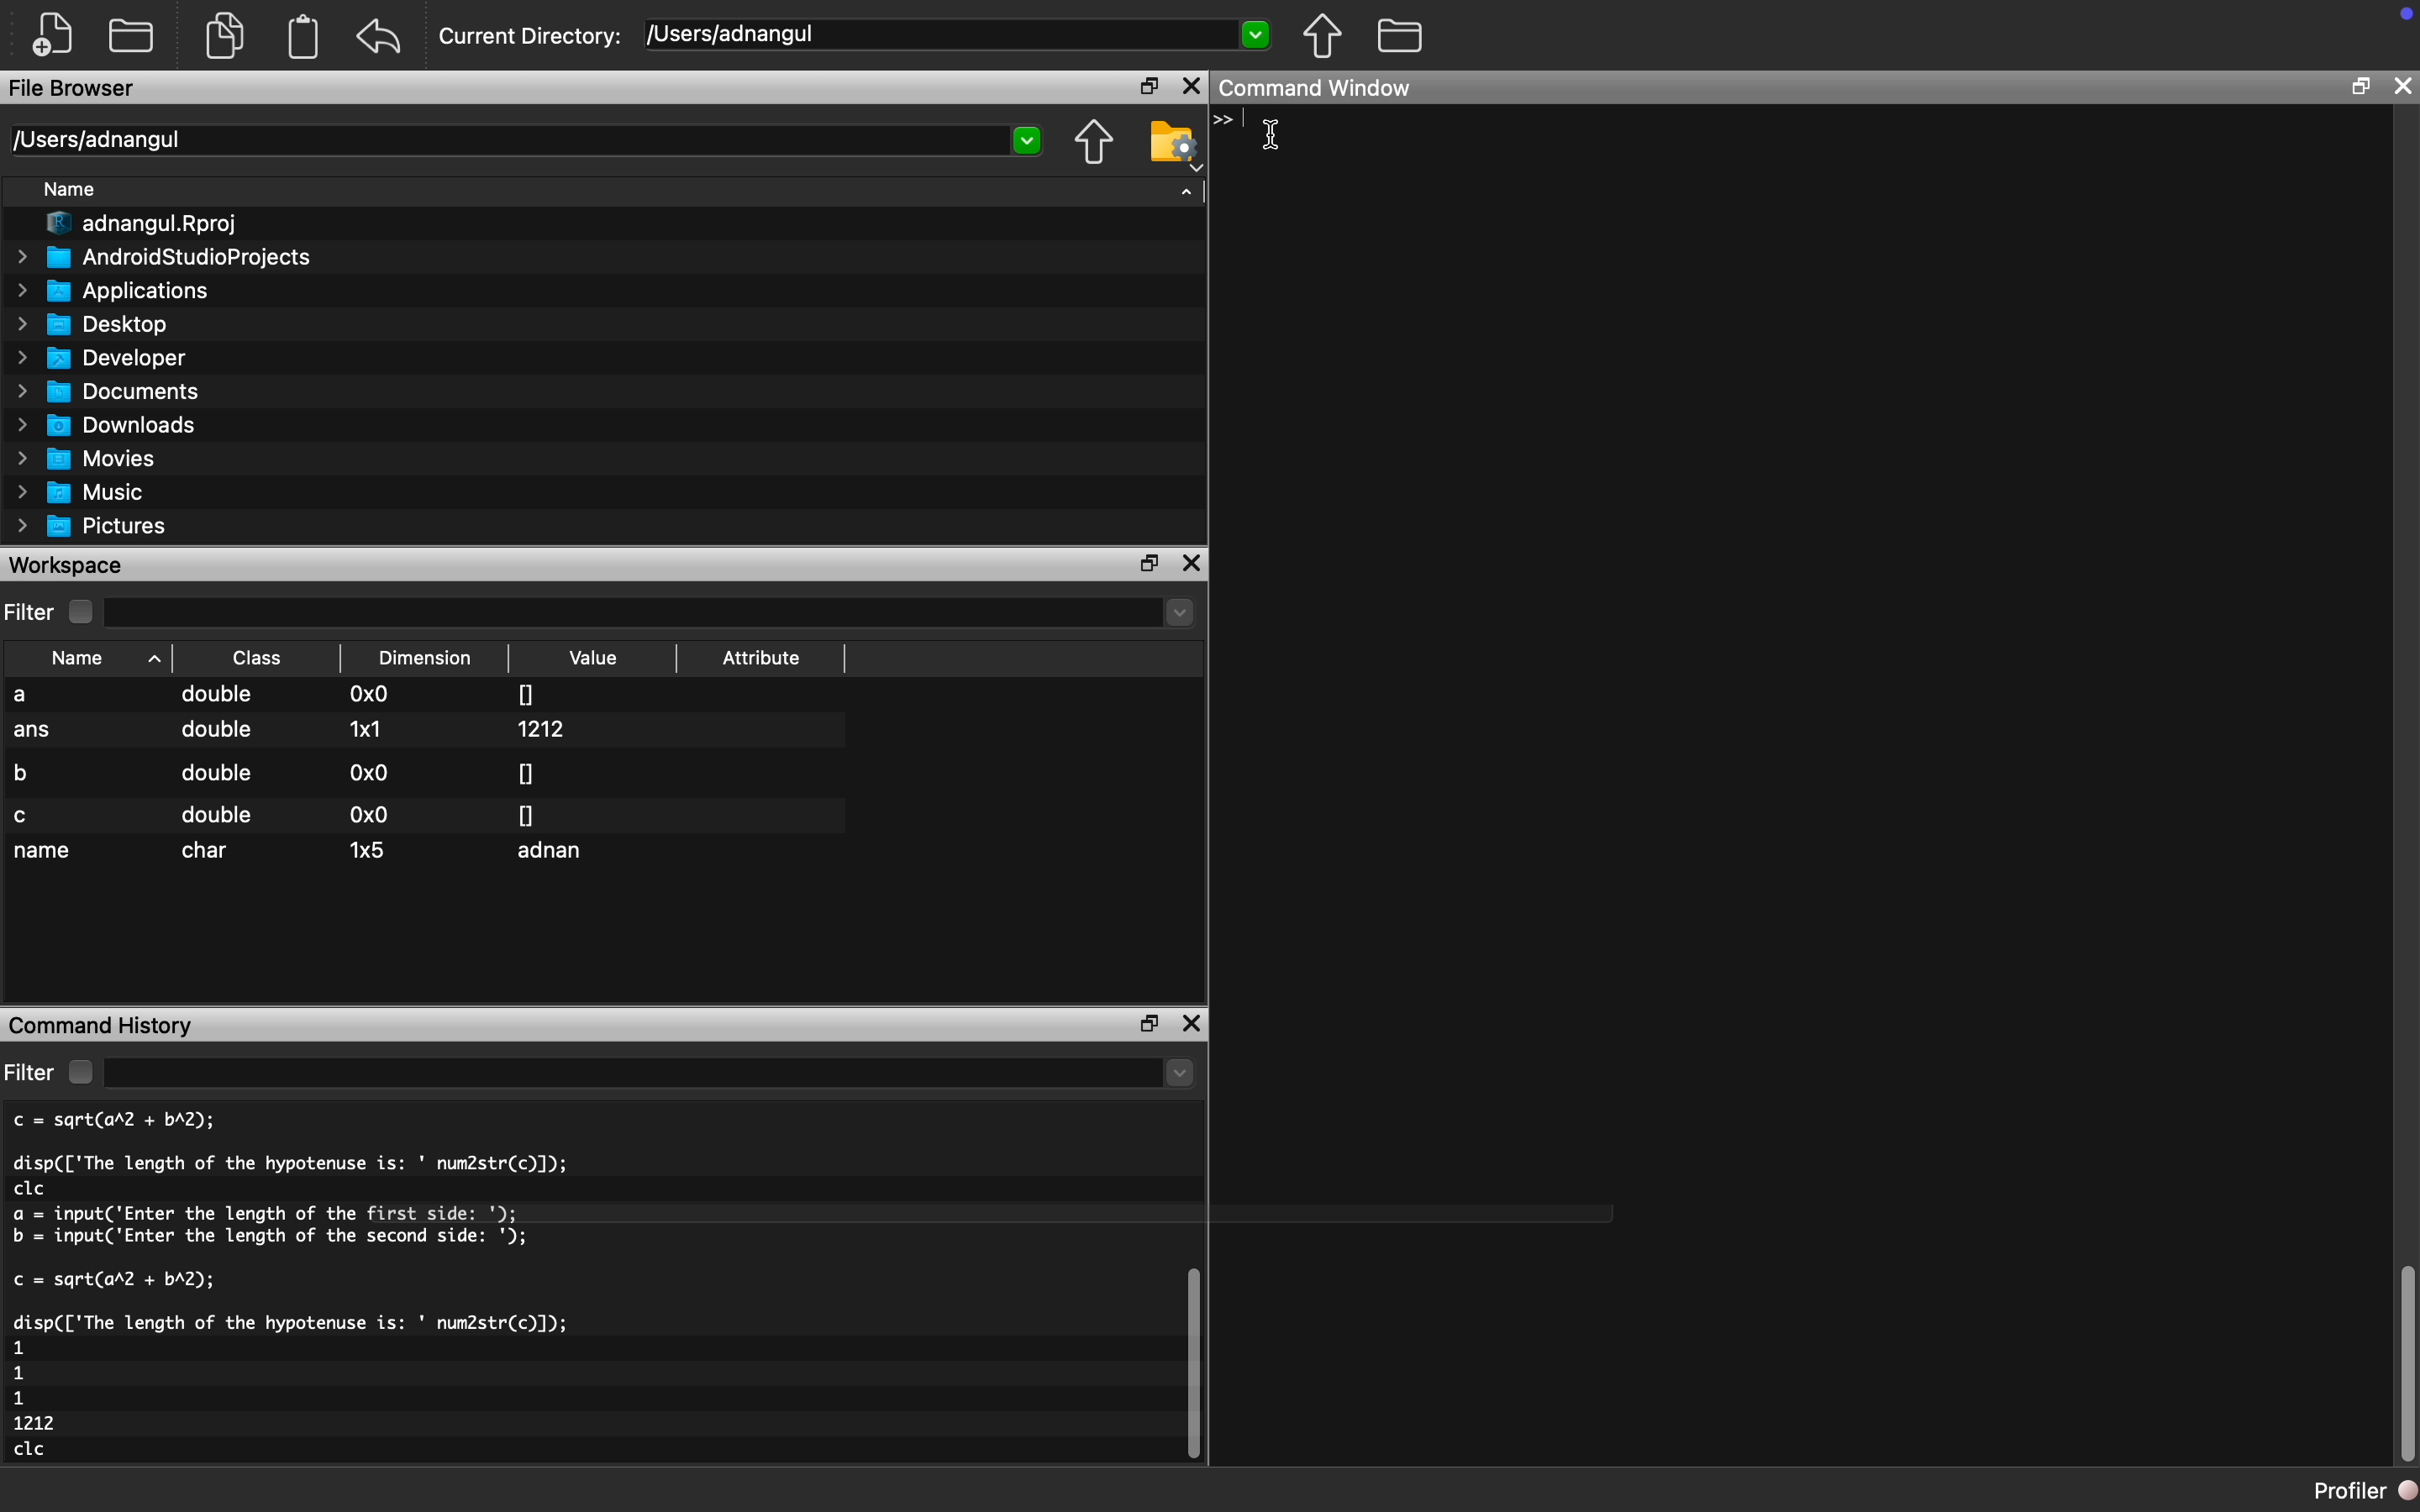 This screenshot has height=1512, width=2420. What do you see at coordinates (116, 423) in the screenshot?
I see ` Downloads` at bounding box center [116, 423].